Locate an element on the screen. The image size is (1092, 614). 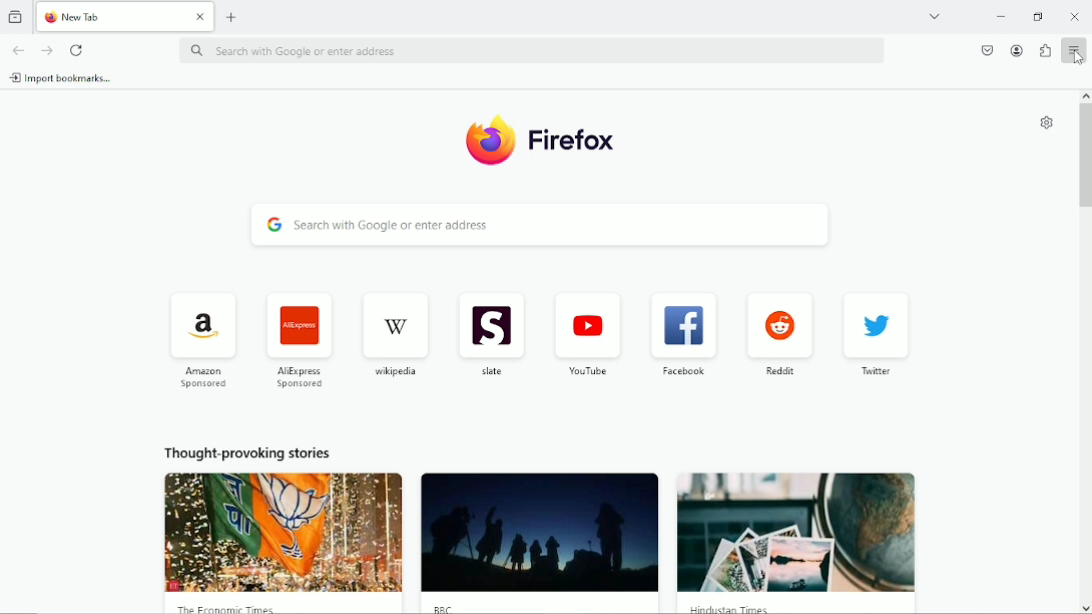
cursor is located at coordinates (1074, 64).